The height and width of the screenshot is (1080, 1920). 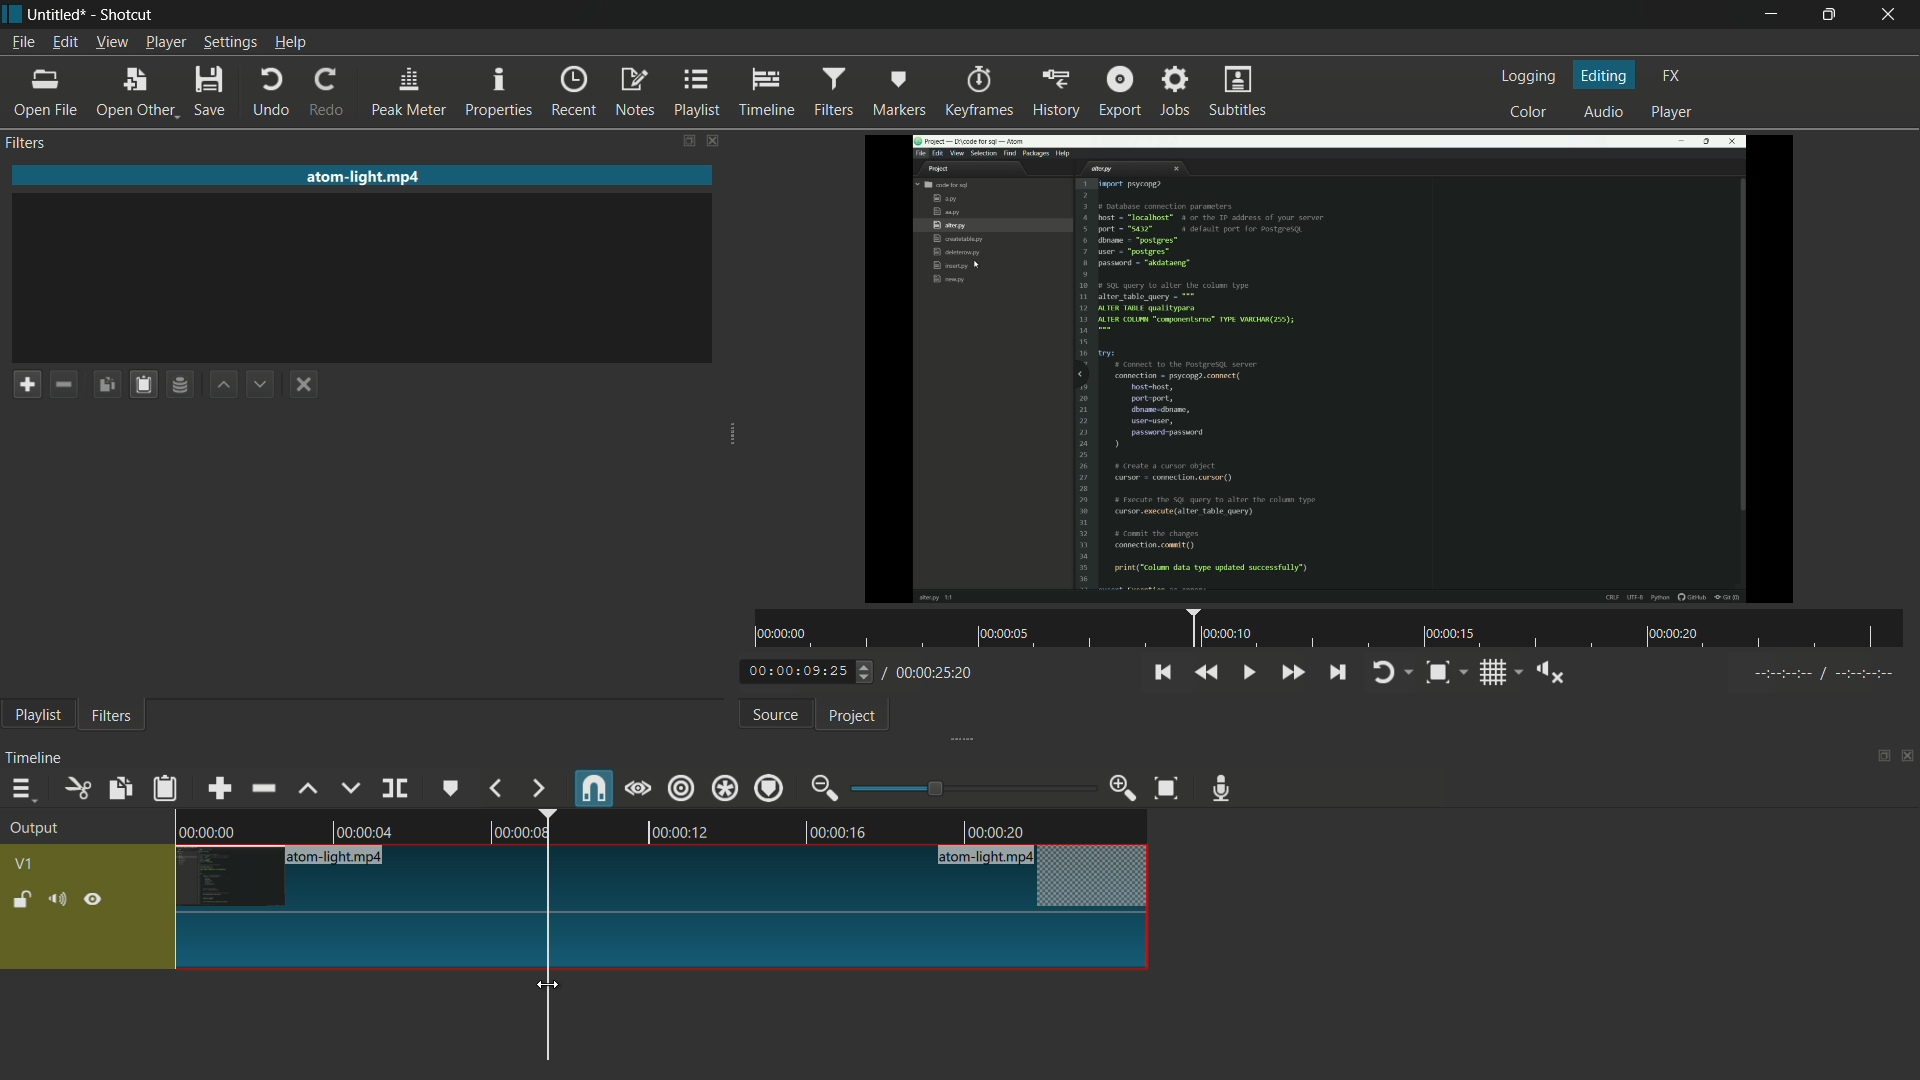 I want to click on color, so click(x=1529, y=110).